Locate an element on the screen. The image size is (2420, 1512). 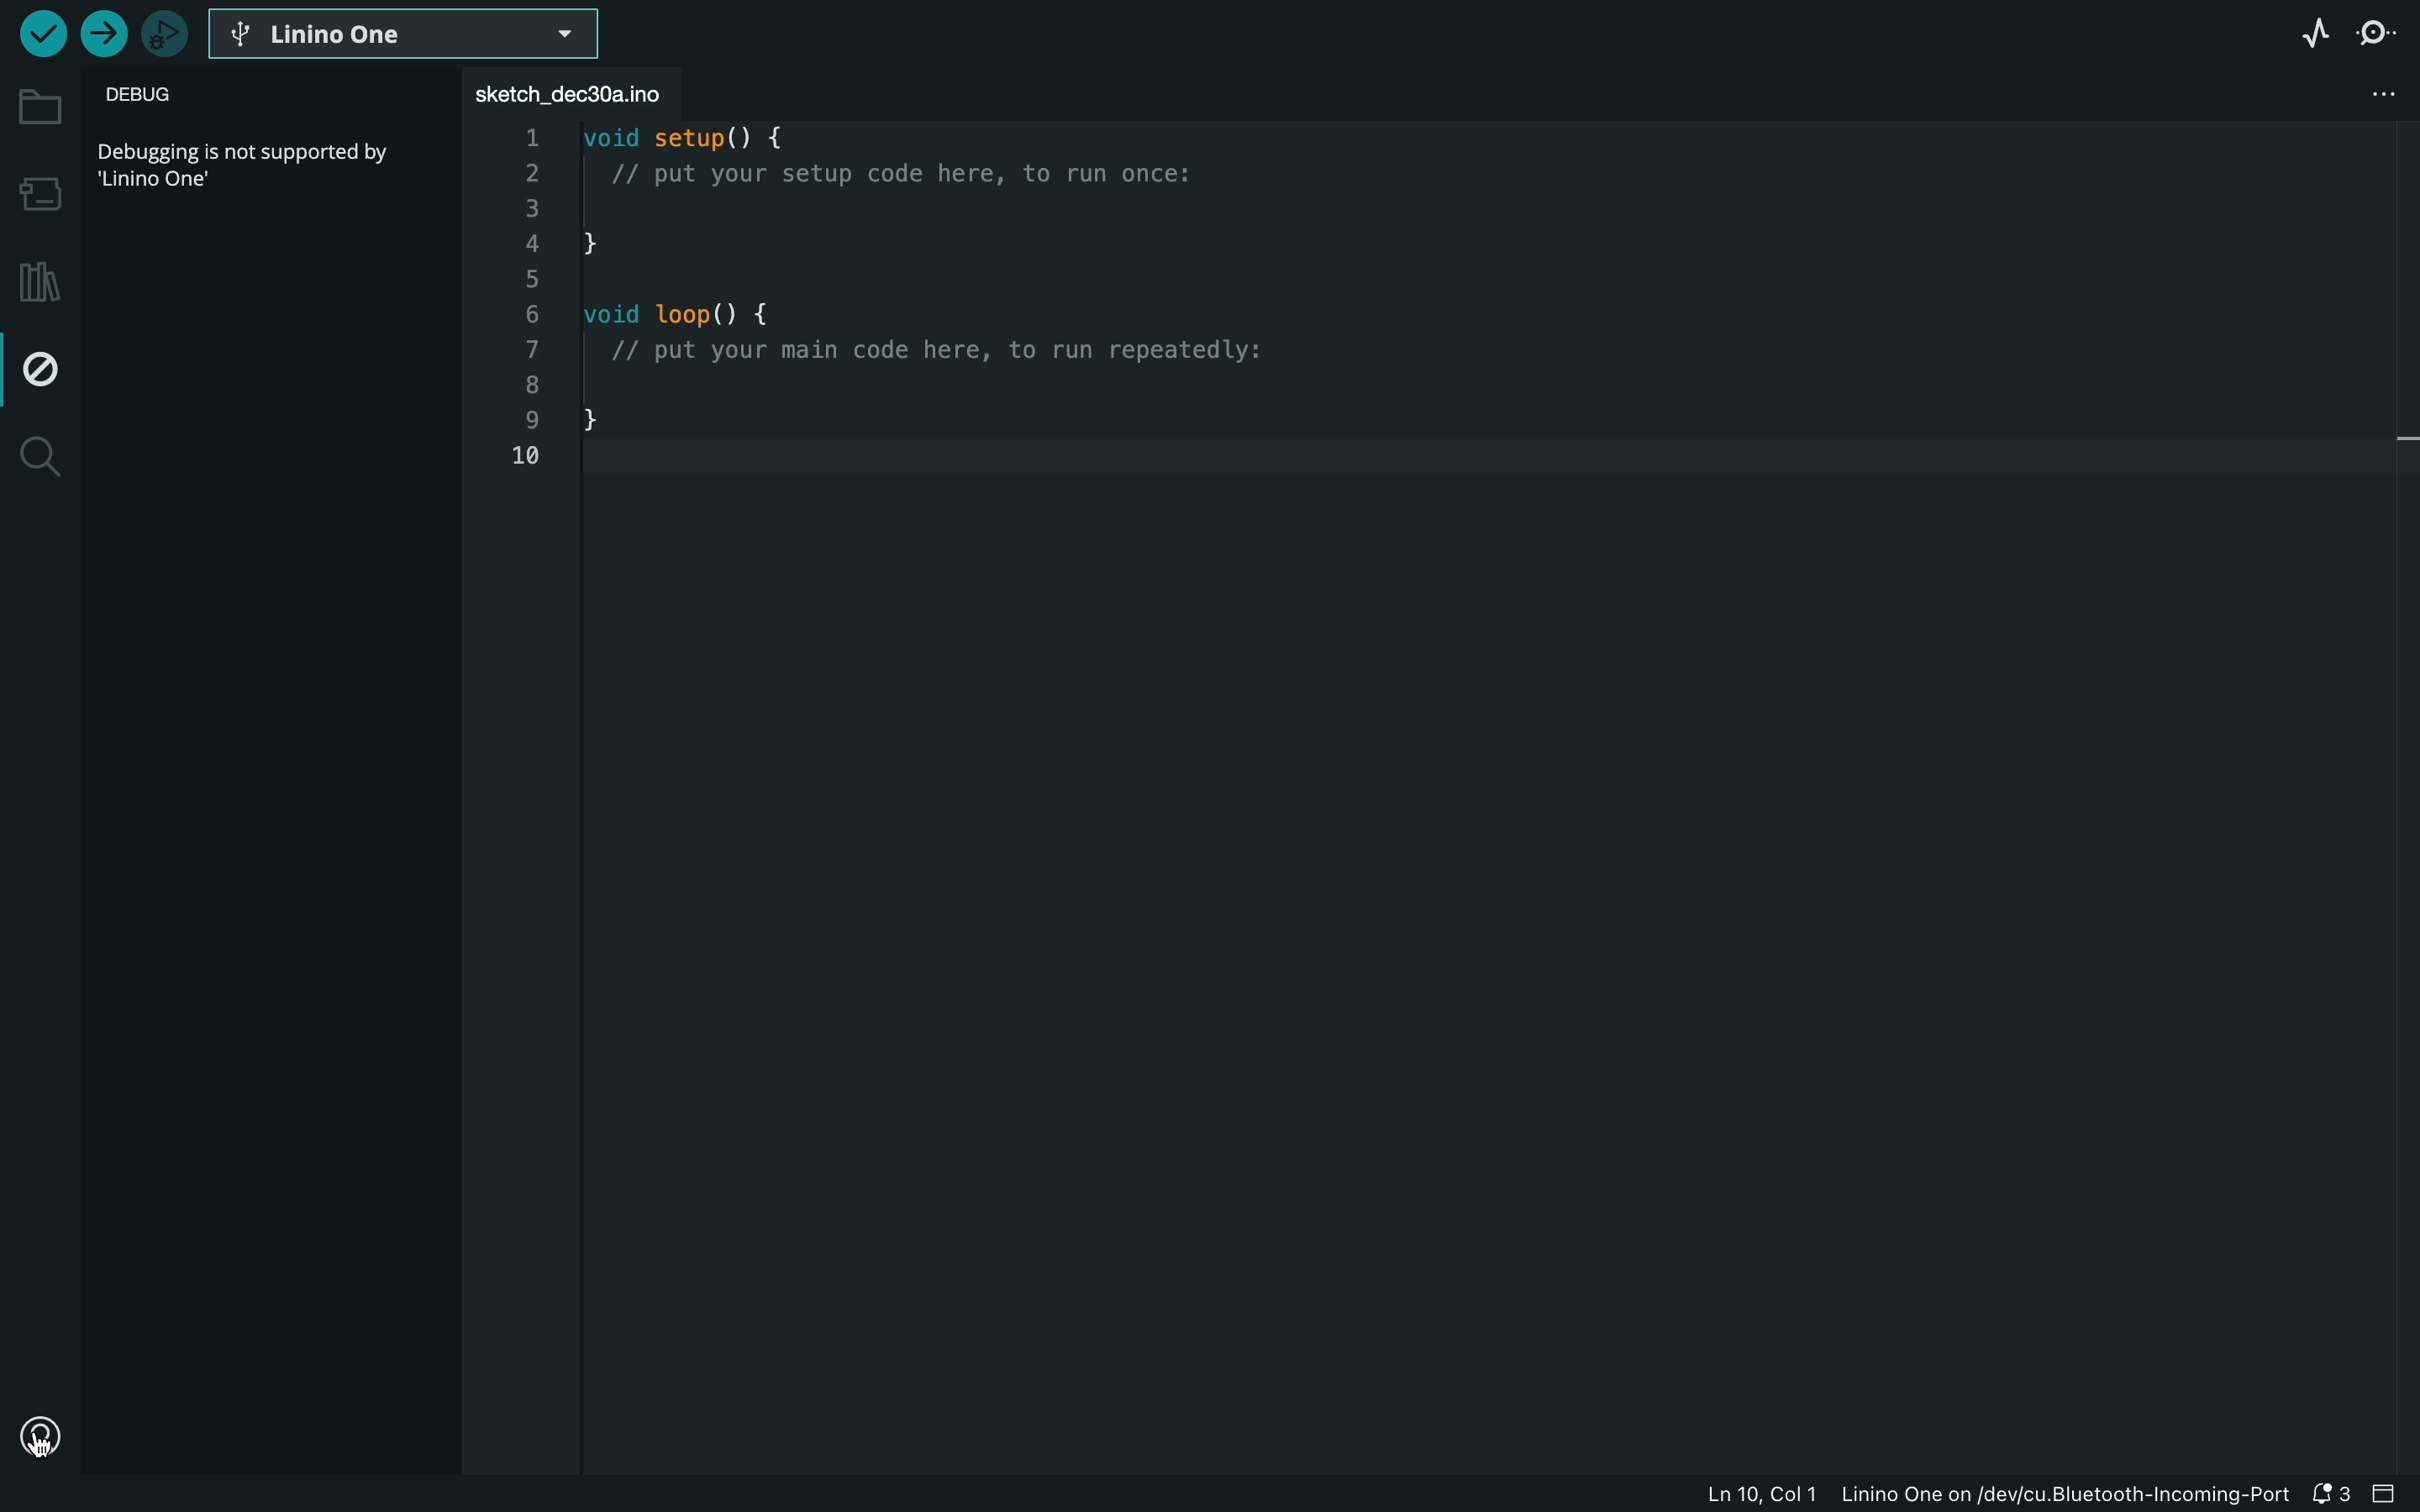
file information is located at coordinates (1999, 1496).